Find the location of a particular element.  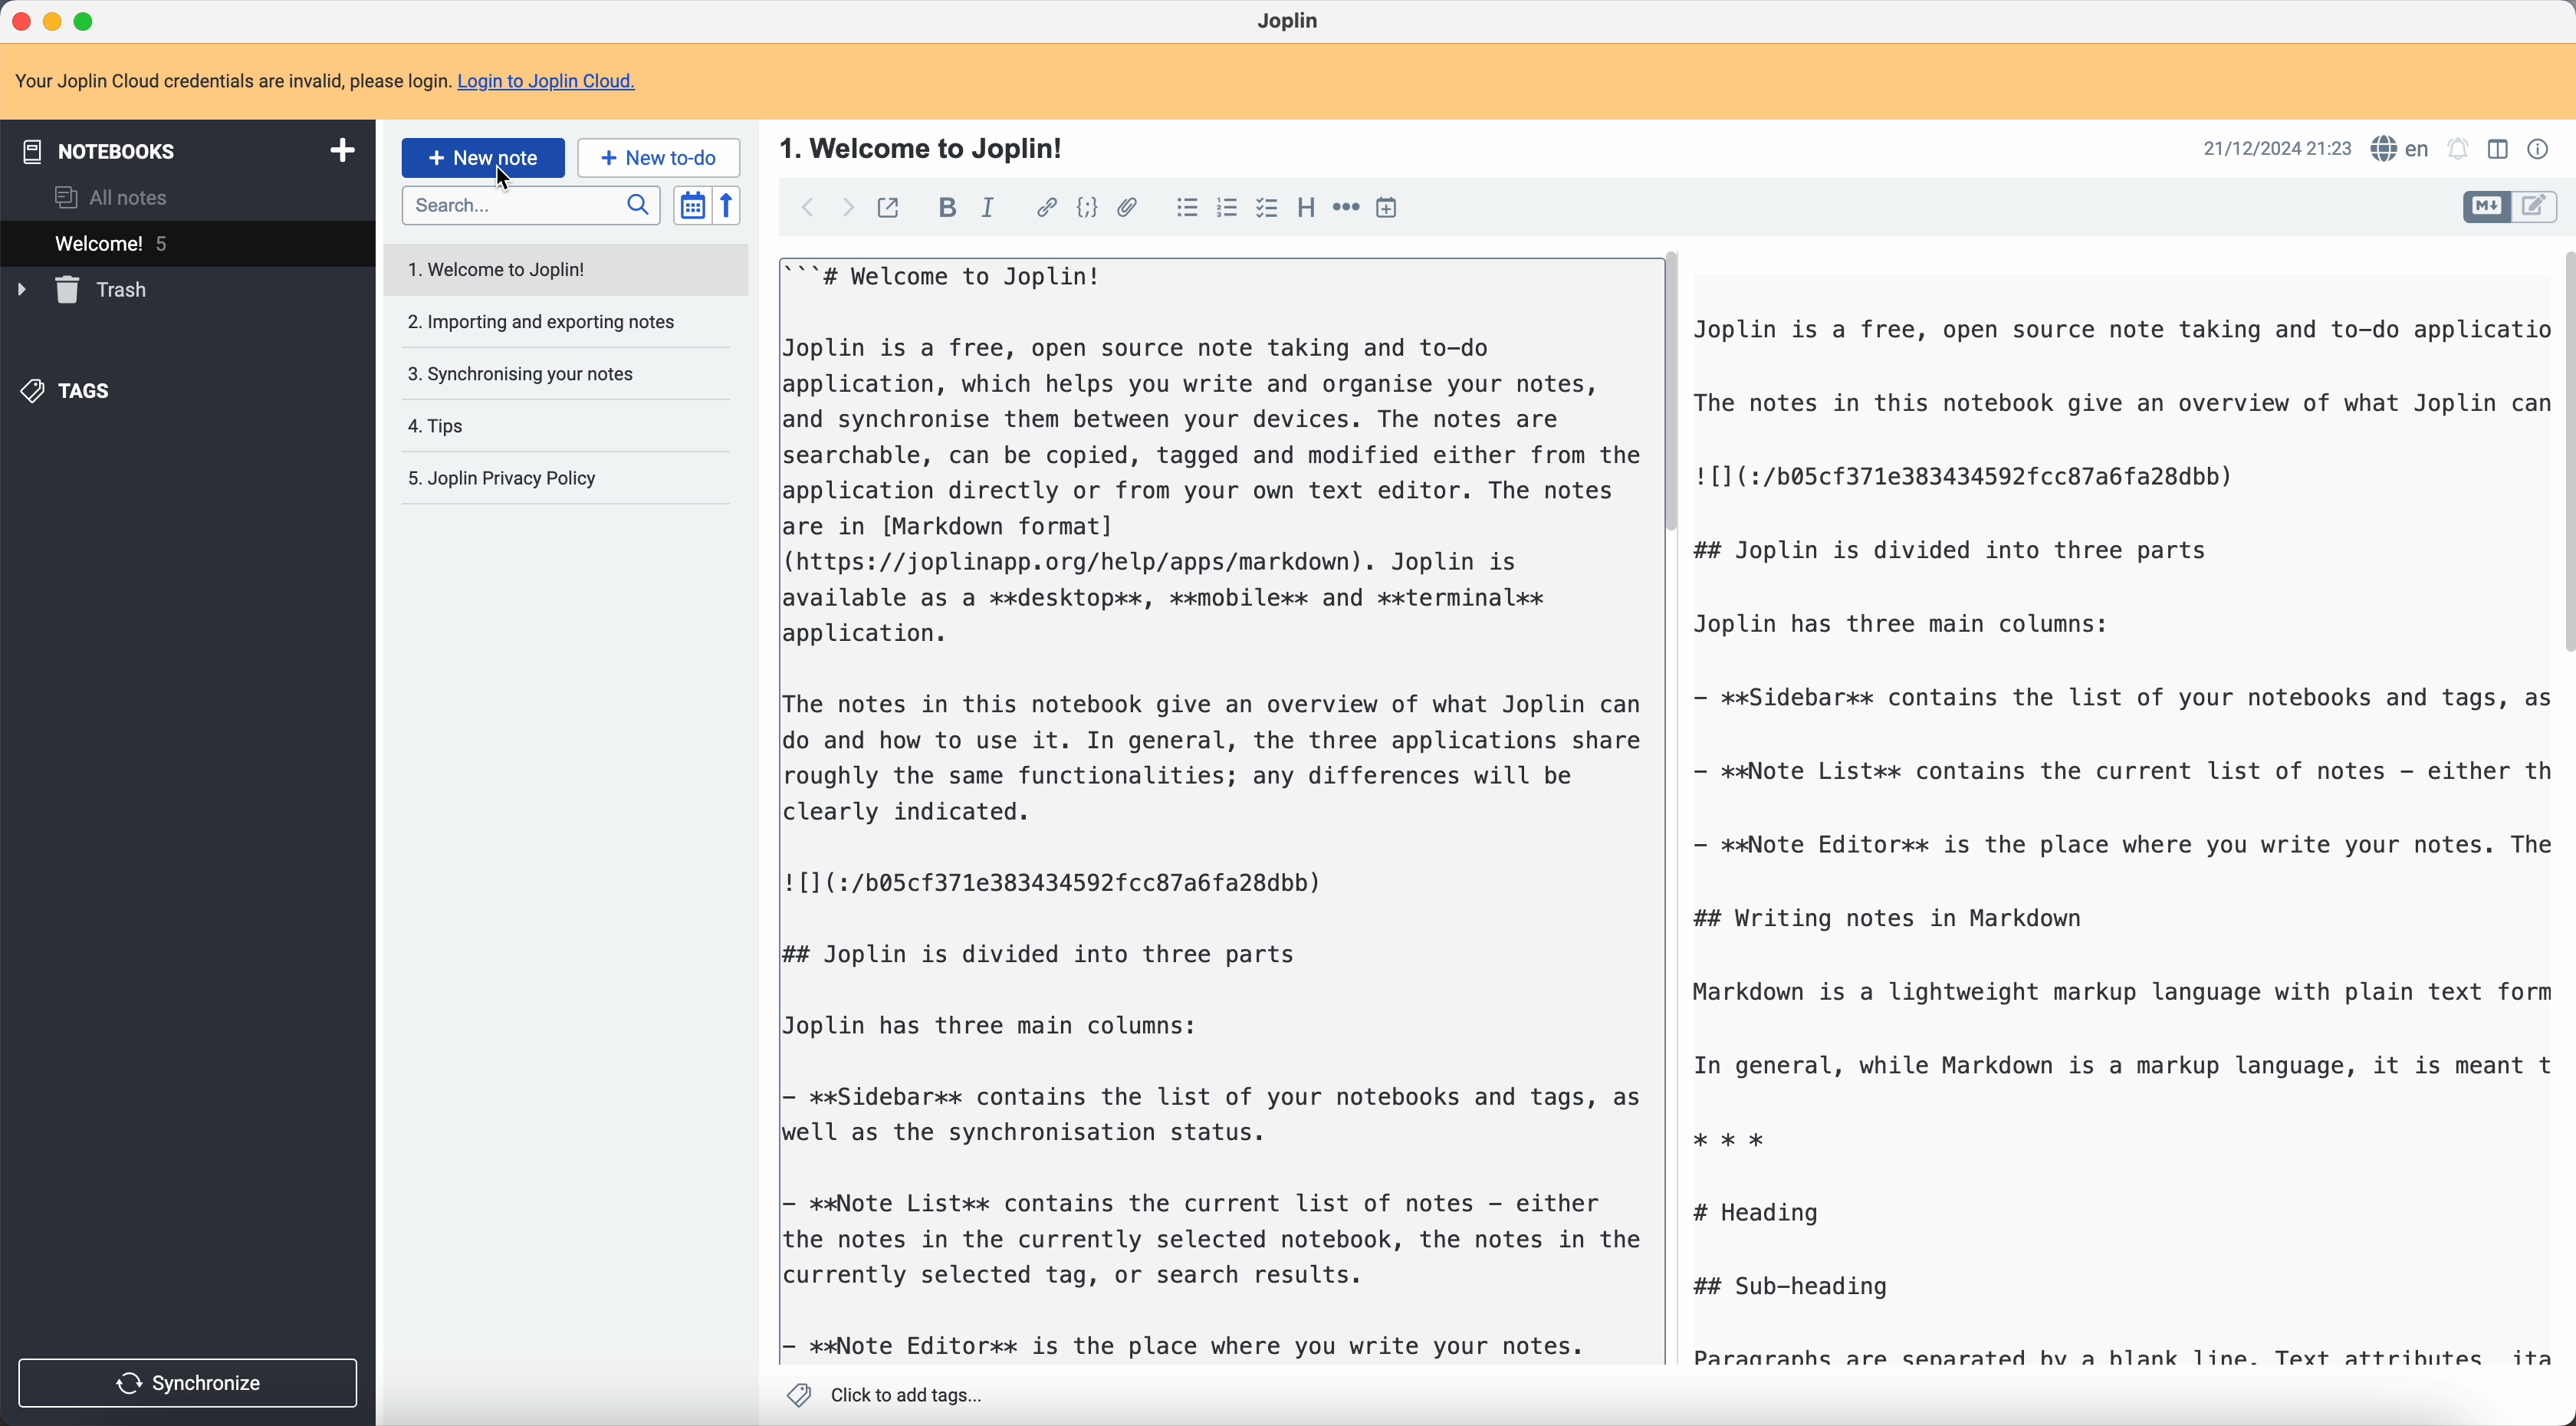

minimize is located at coordinates (53, 20).